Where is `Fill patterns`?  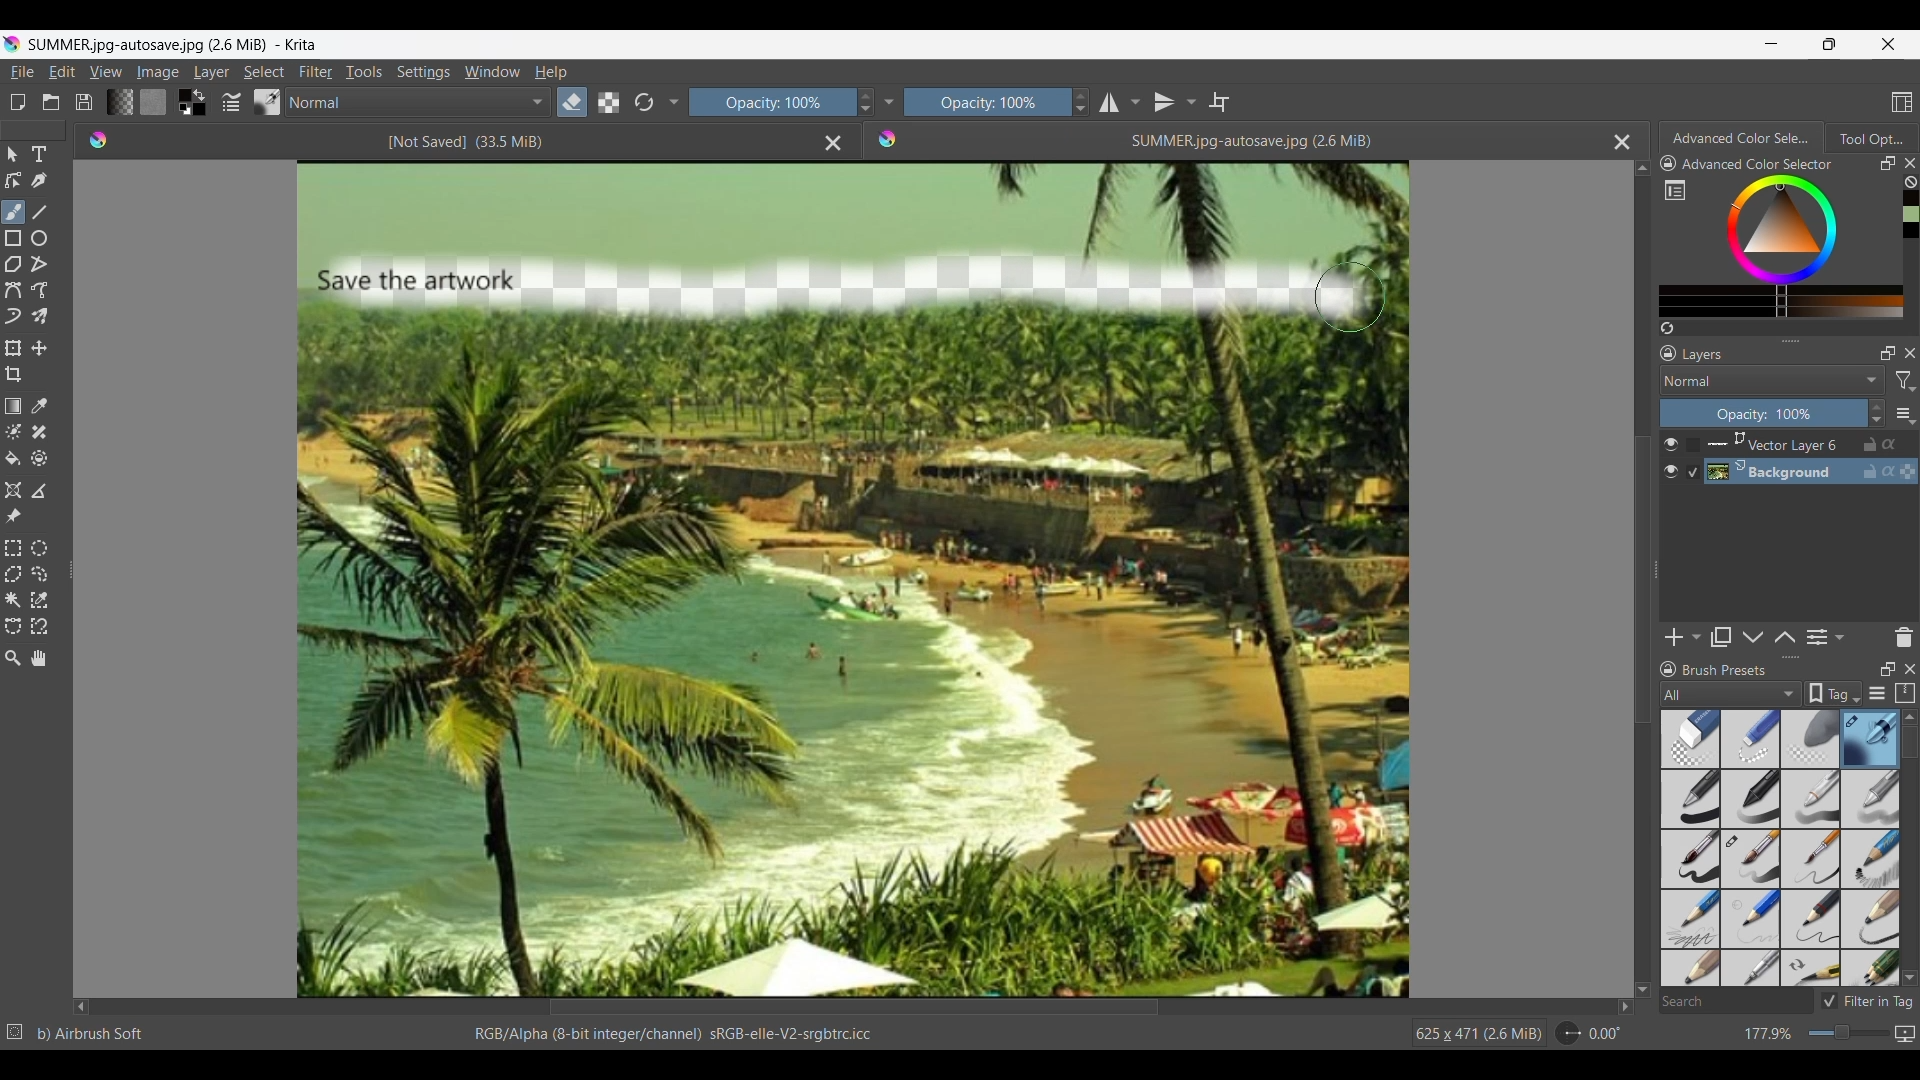
Fill patterns is located at coordinates (153, 102).